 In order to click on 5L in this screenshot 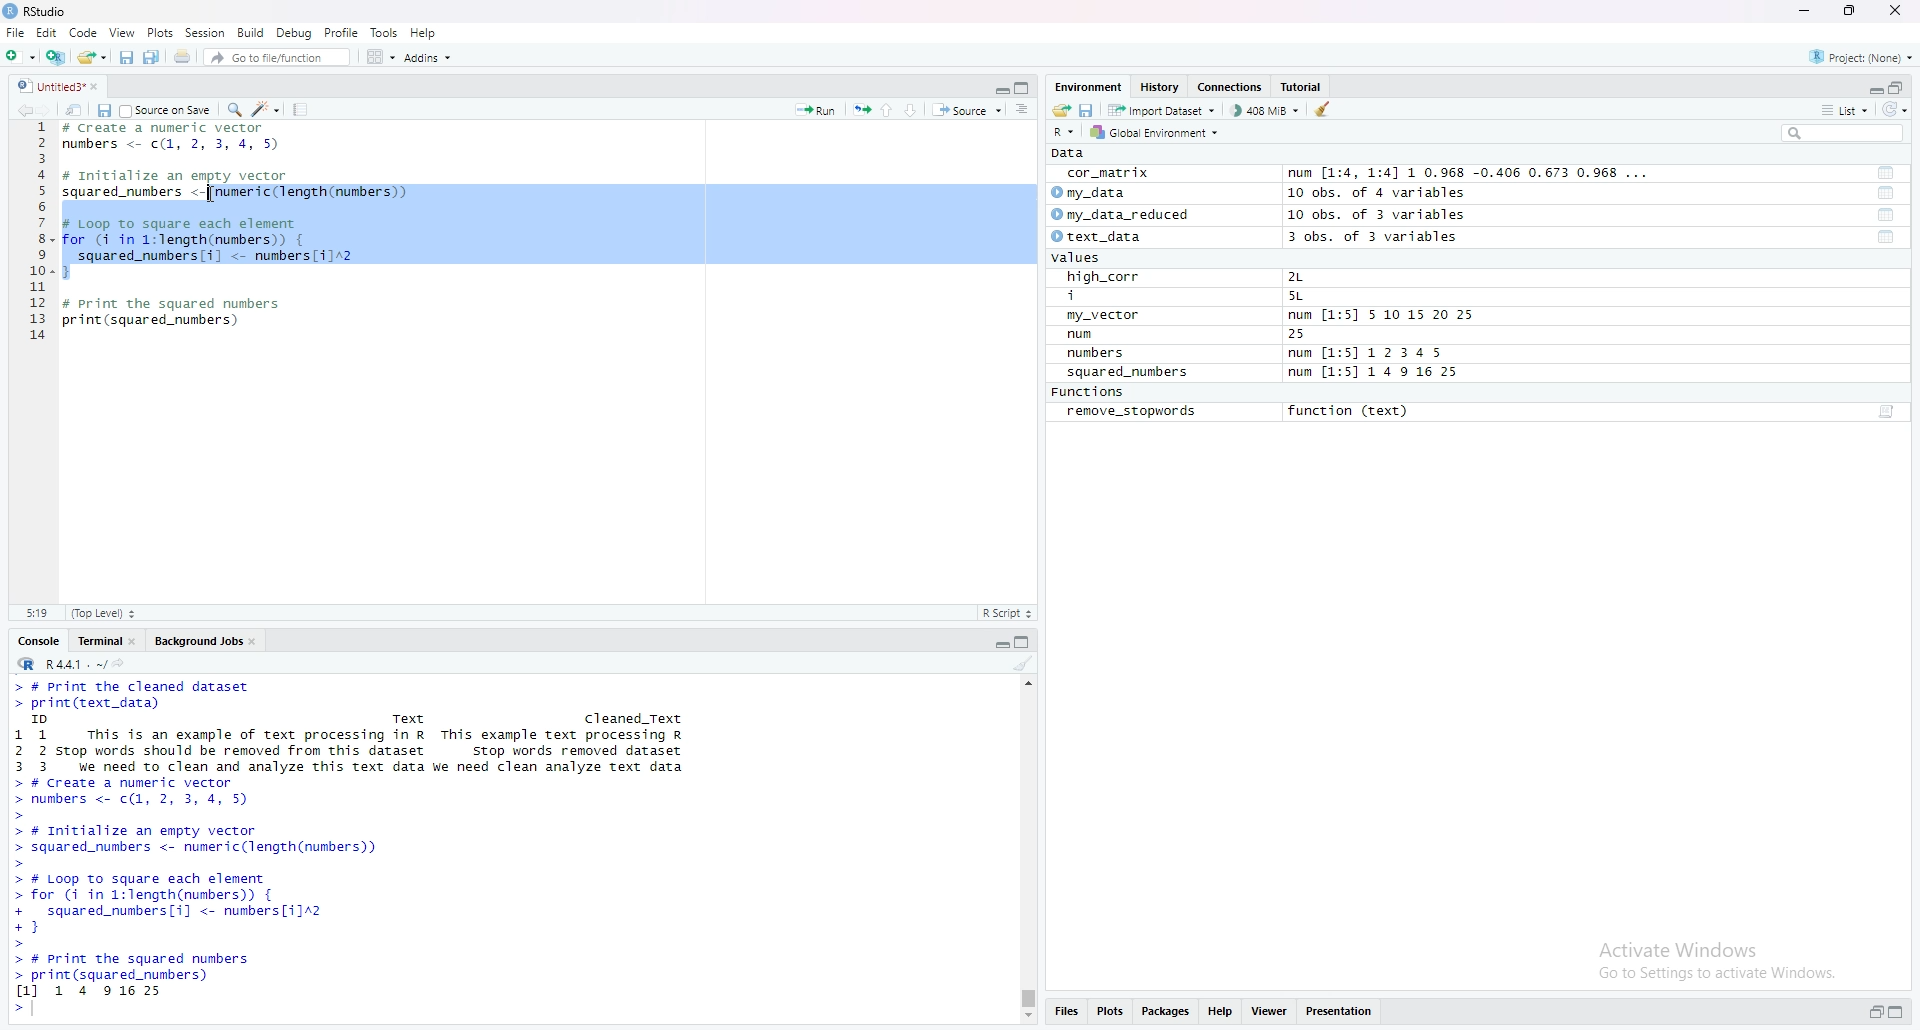, I will do `click(1300, 297)`.